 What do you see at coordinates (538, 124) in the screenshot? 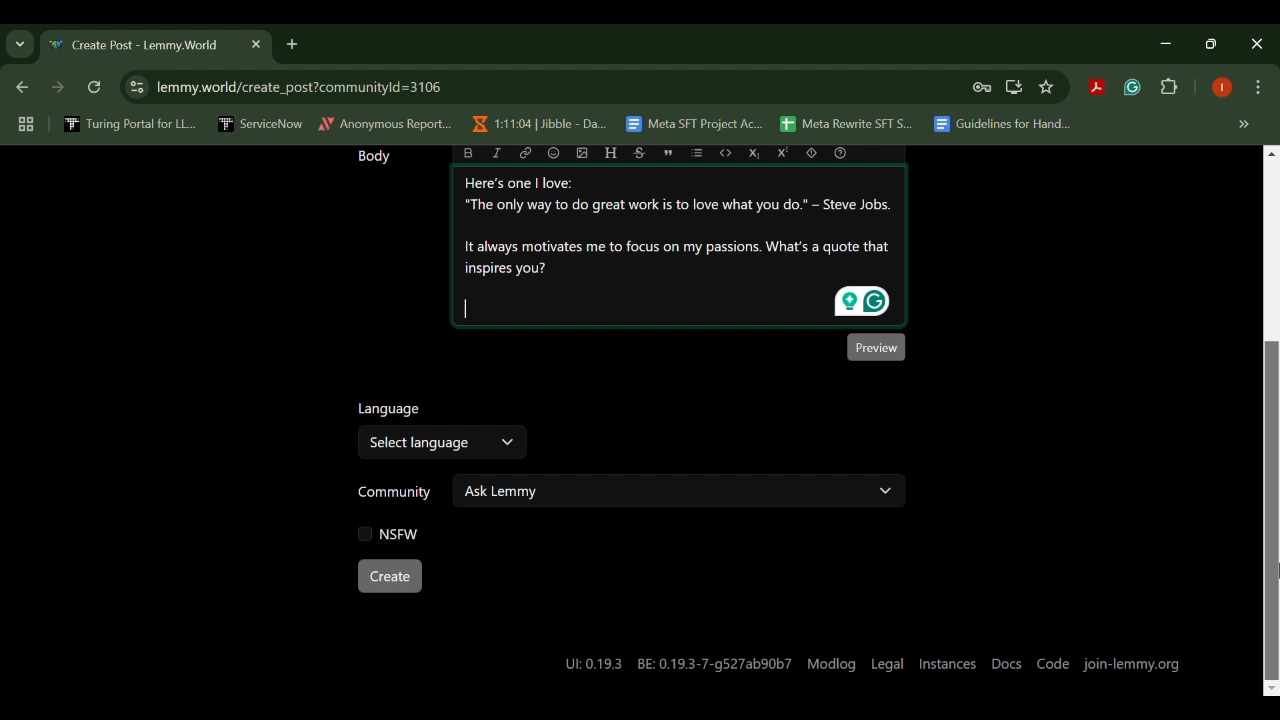
I see `1:11:04 | Jibble - Da...` at bounding box center [538, 124].